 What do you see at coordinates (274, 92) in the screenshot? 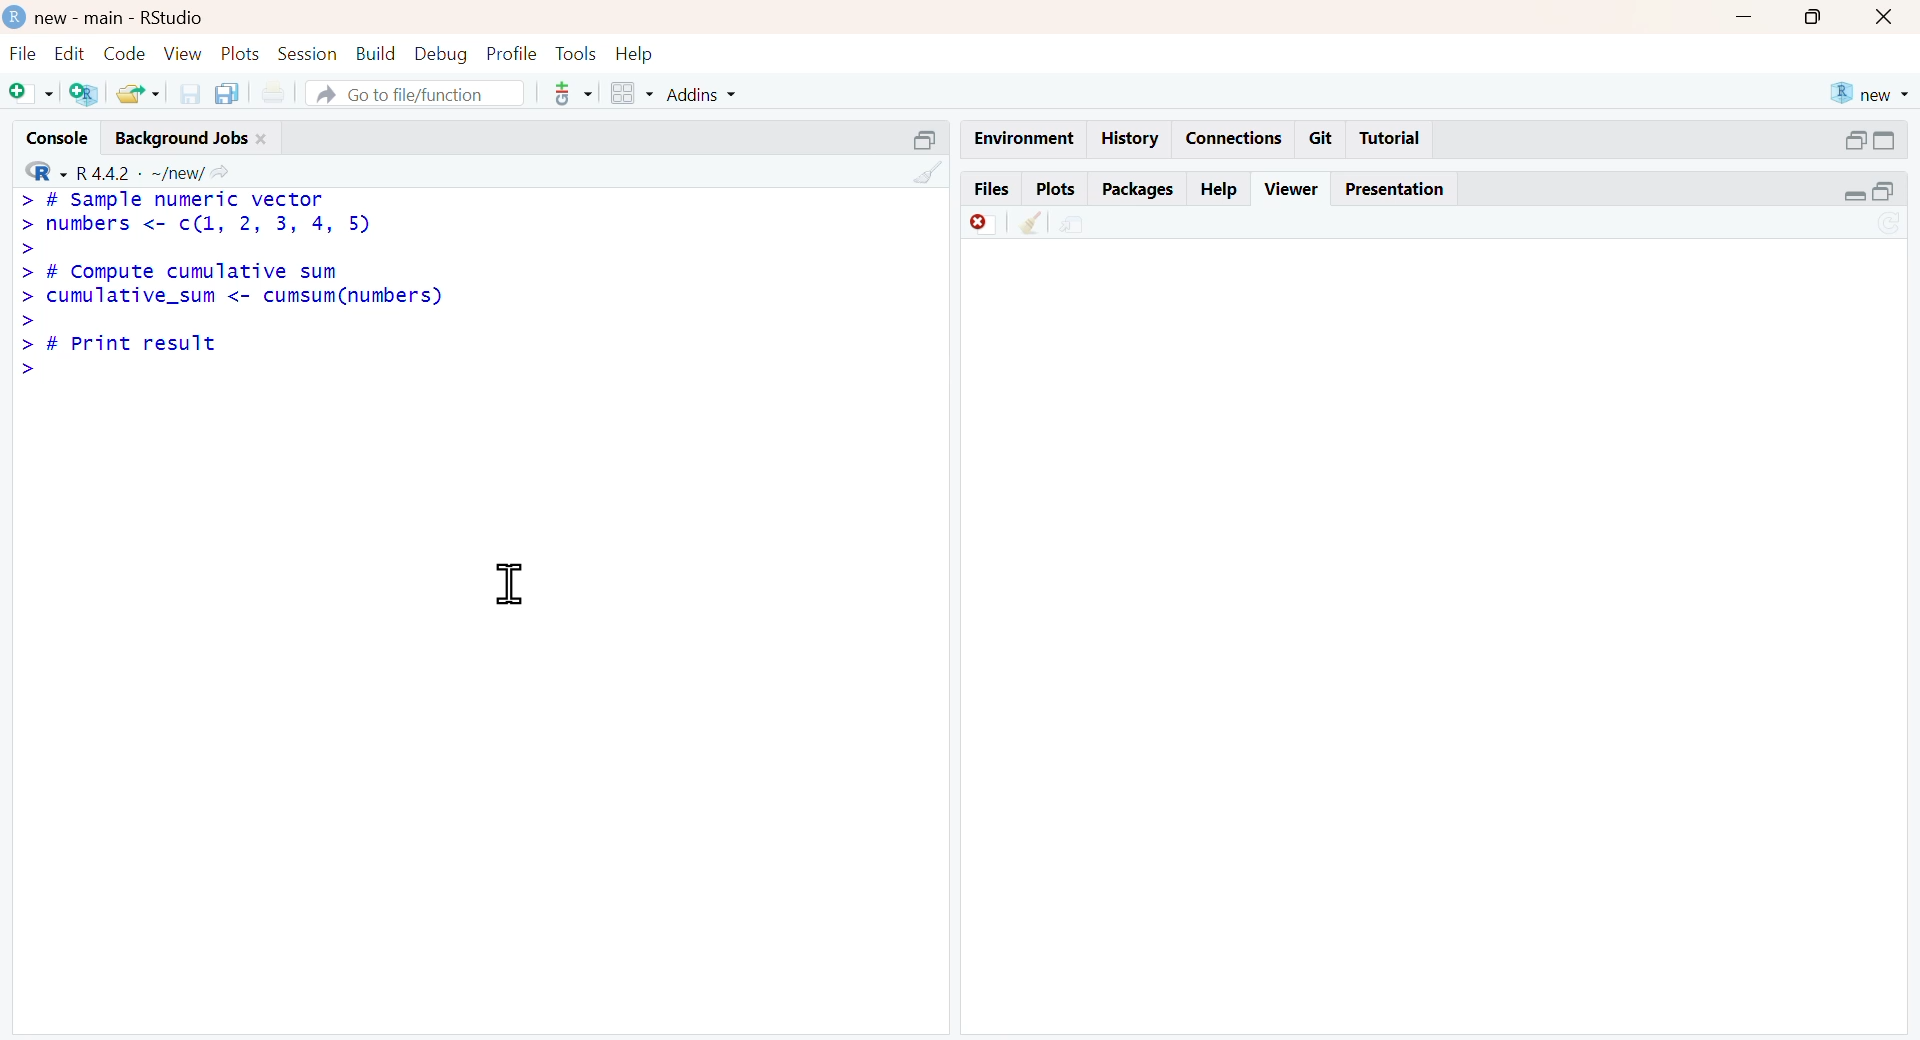
I see `print` at bounding box center [274, 92].